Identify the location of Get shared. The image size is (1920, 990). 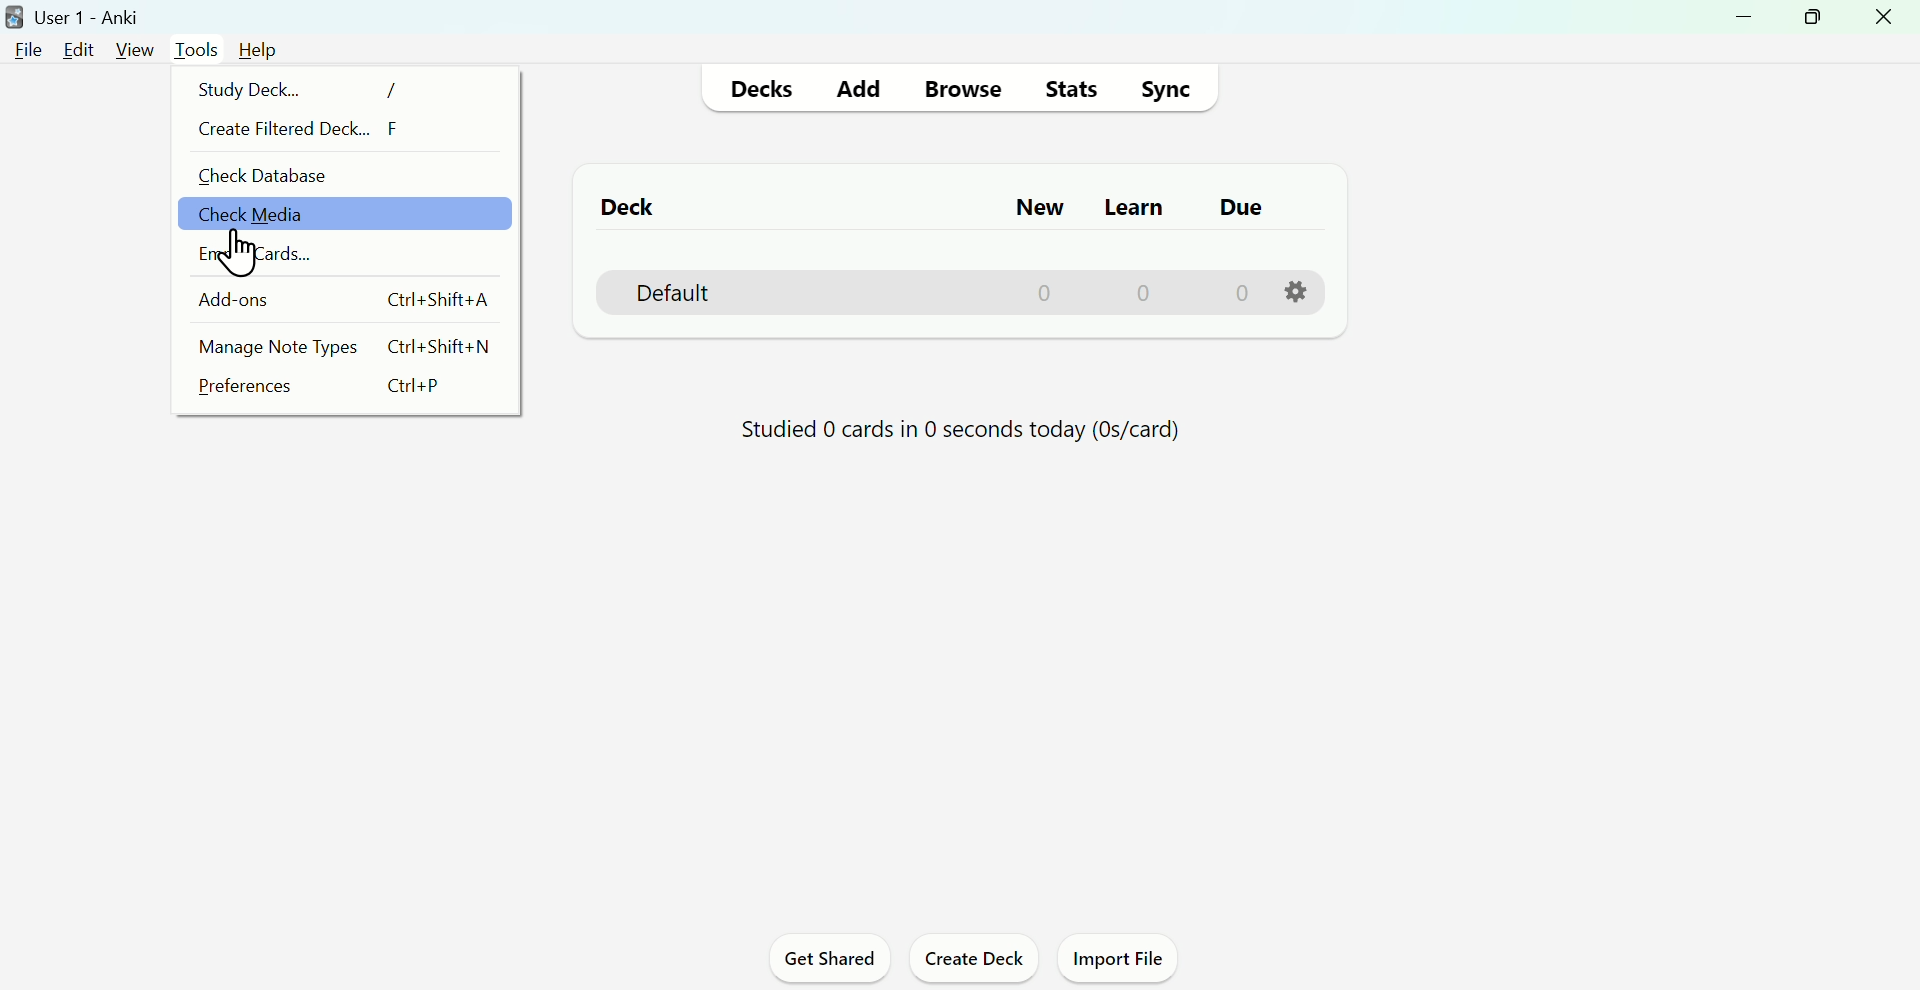
(828, 956).